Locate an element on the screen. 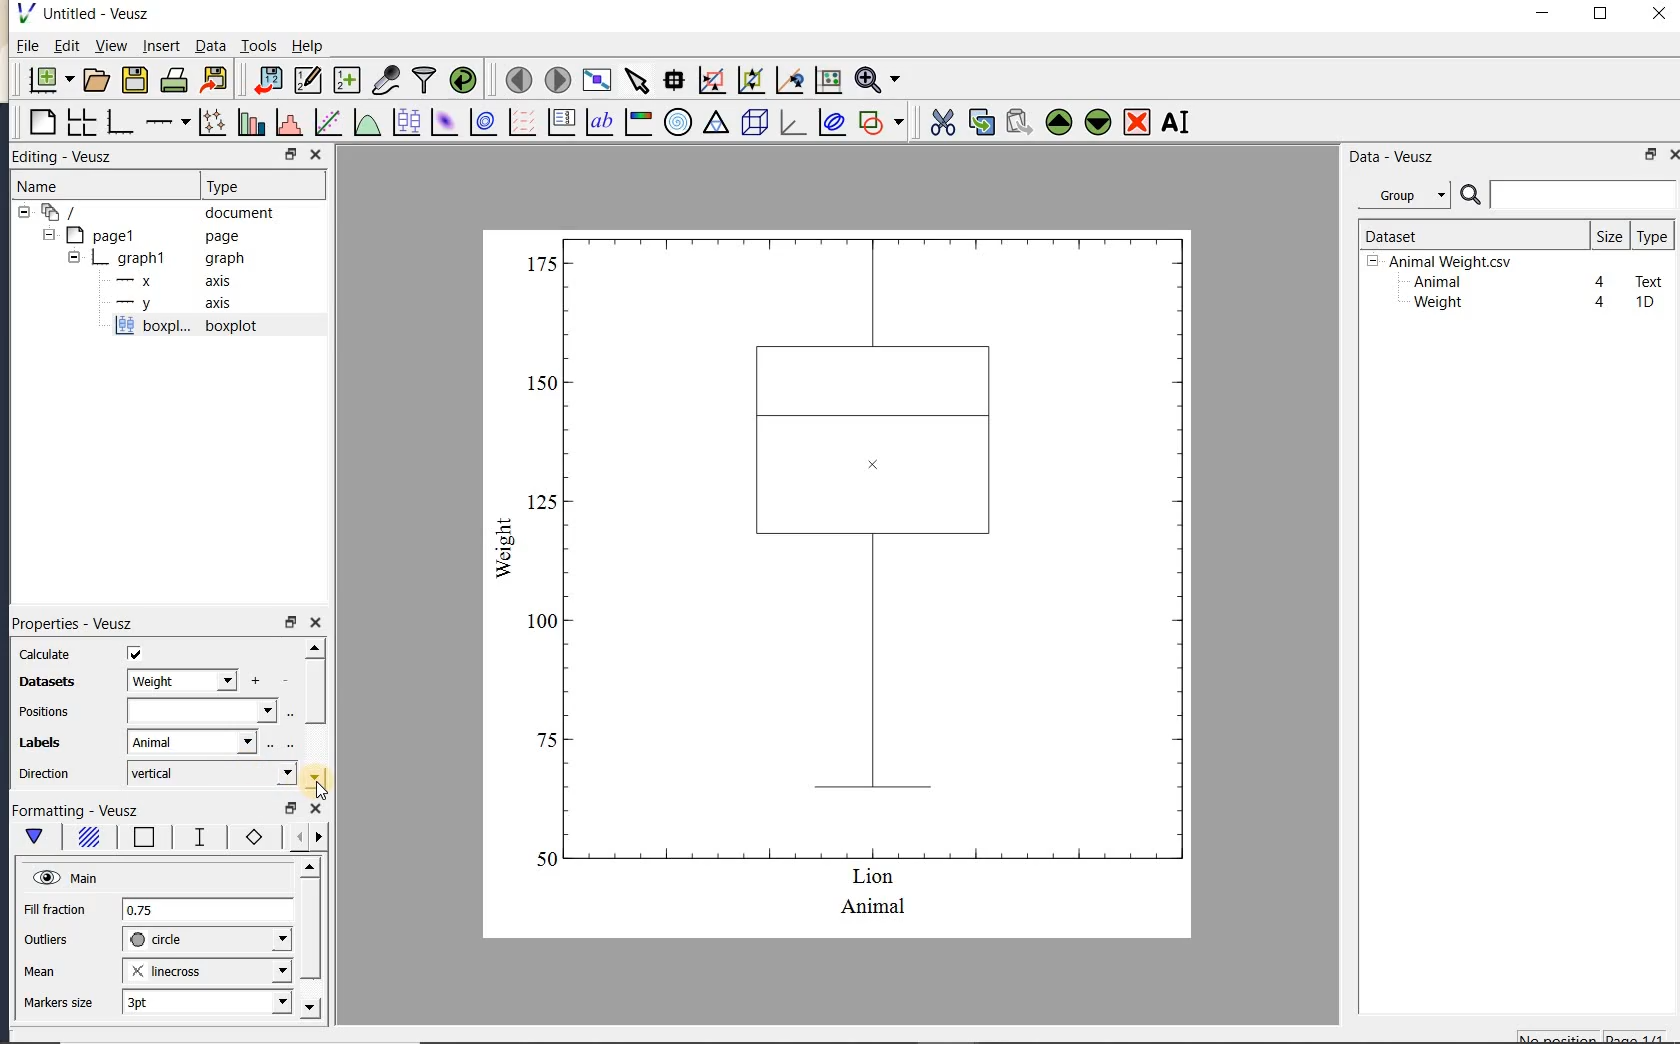 The image size is (1680, 1044). create new datasets is located at coordinates (347, 78).